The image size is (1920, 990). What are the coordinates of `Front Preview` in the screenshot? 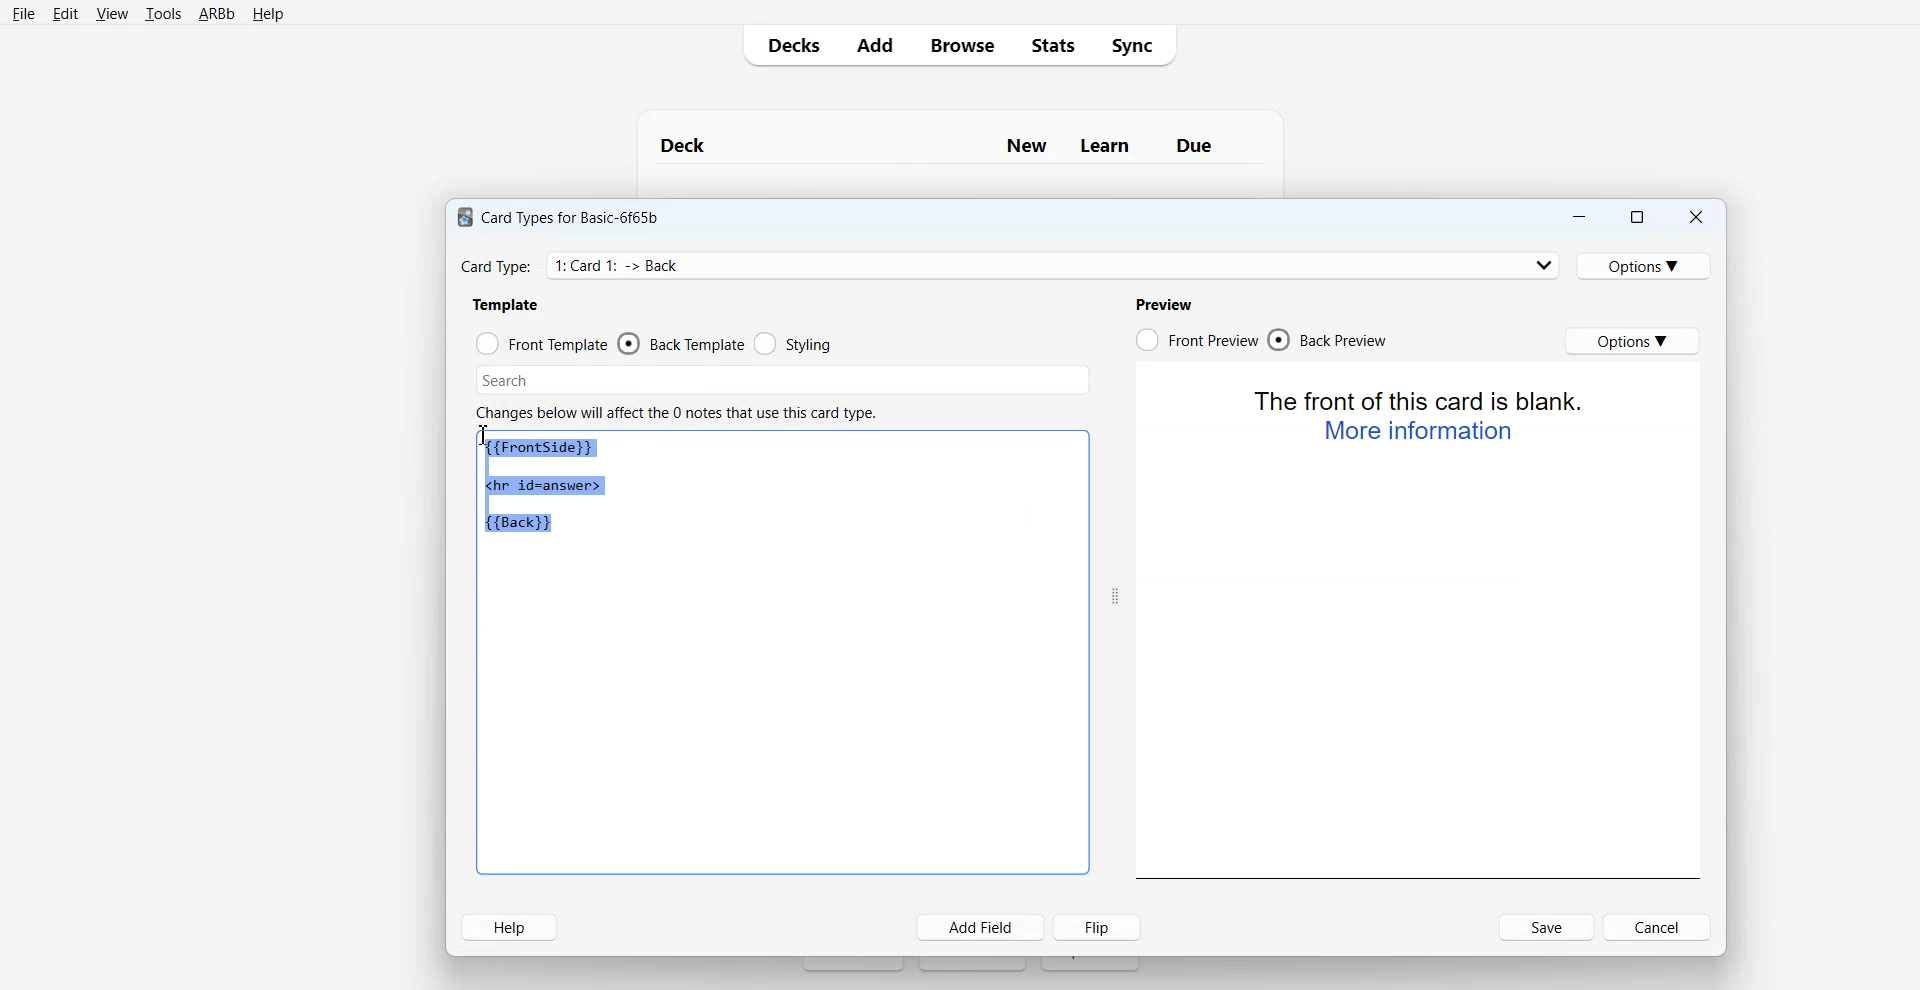 It's located at (1196, 339).